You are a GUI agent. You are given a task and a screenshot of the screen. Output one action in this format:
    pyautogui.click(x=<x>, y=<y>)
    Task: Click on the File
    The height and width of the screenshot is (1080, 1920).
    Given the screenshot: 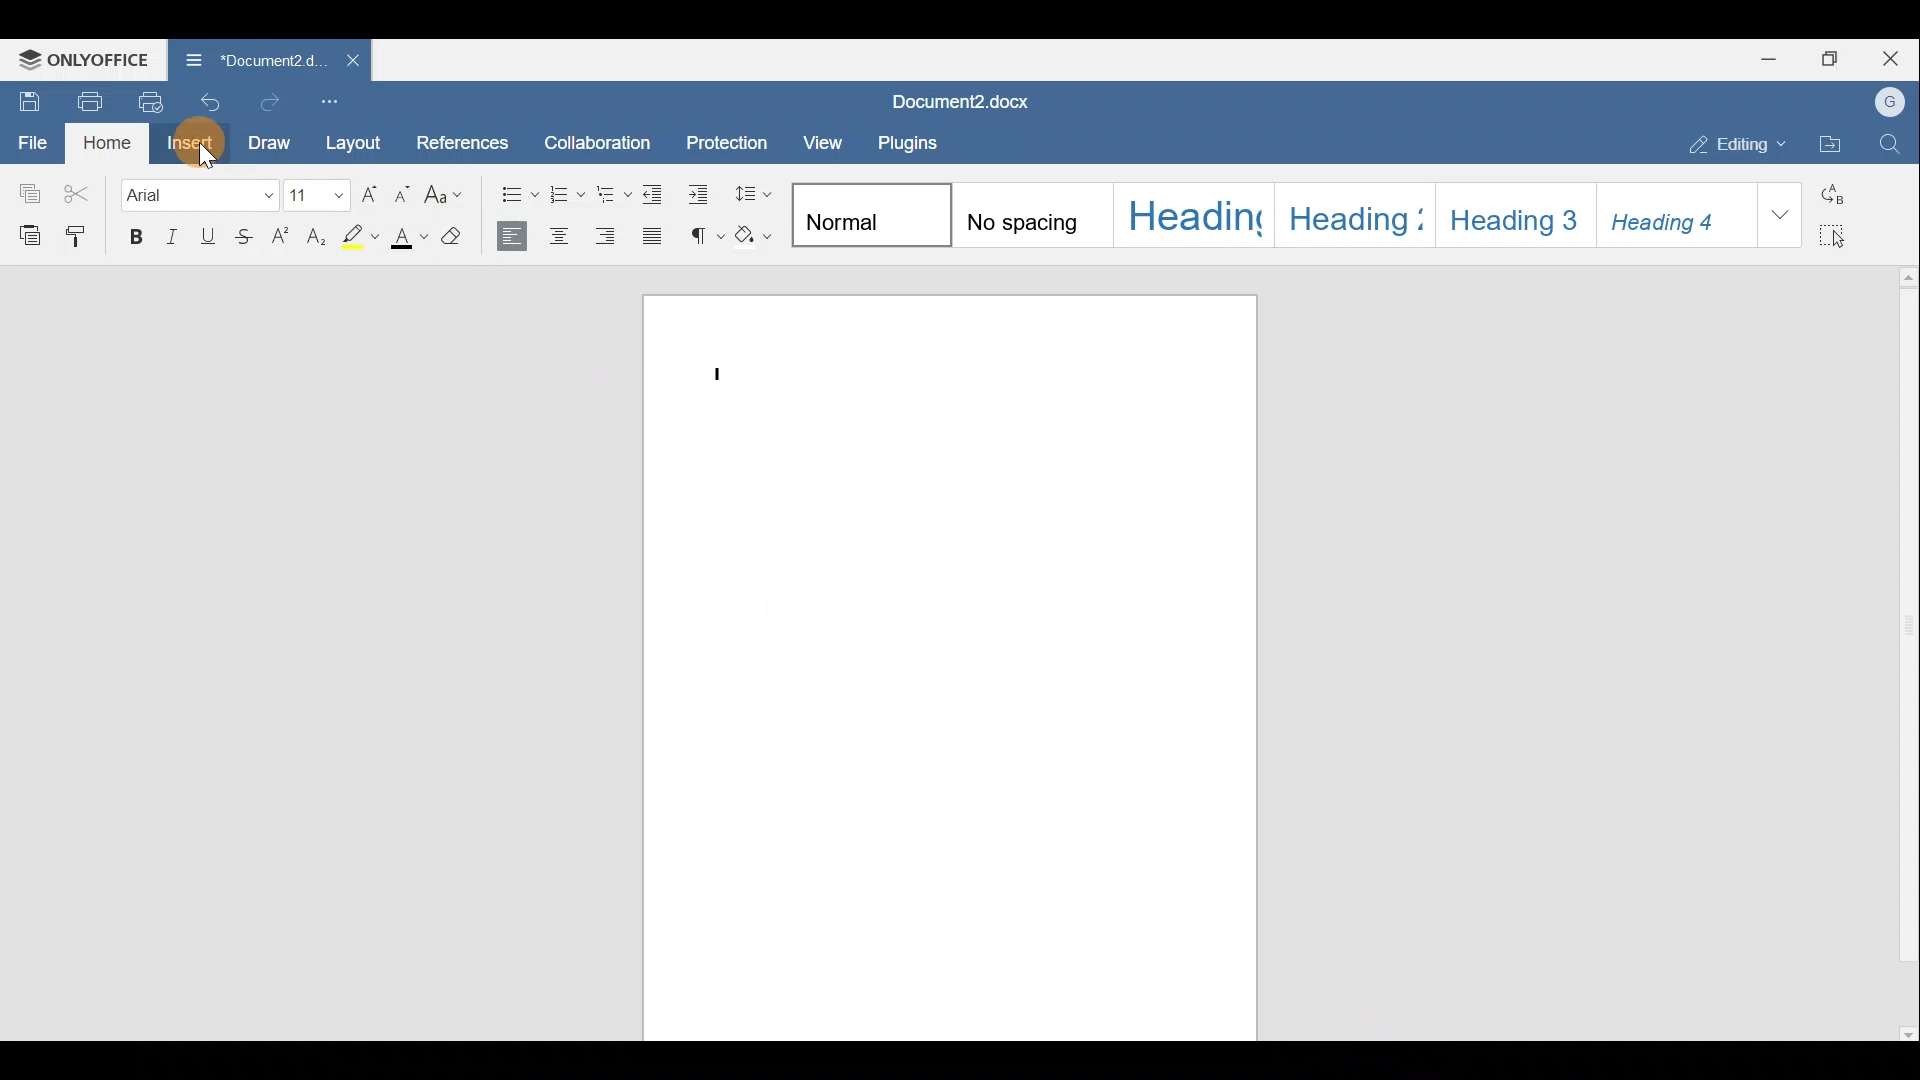 What is the action you would take?
    pyautogui.click(x=30, y=141)
    